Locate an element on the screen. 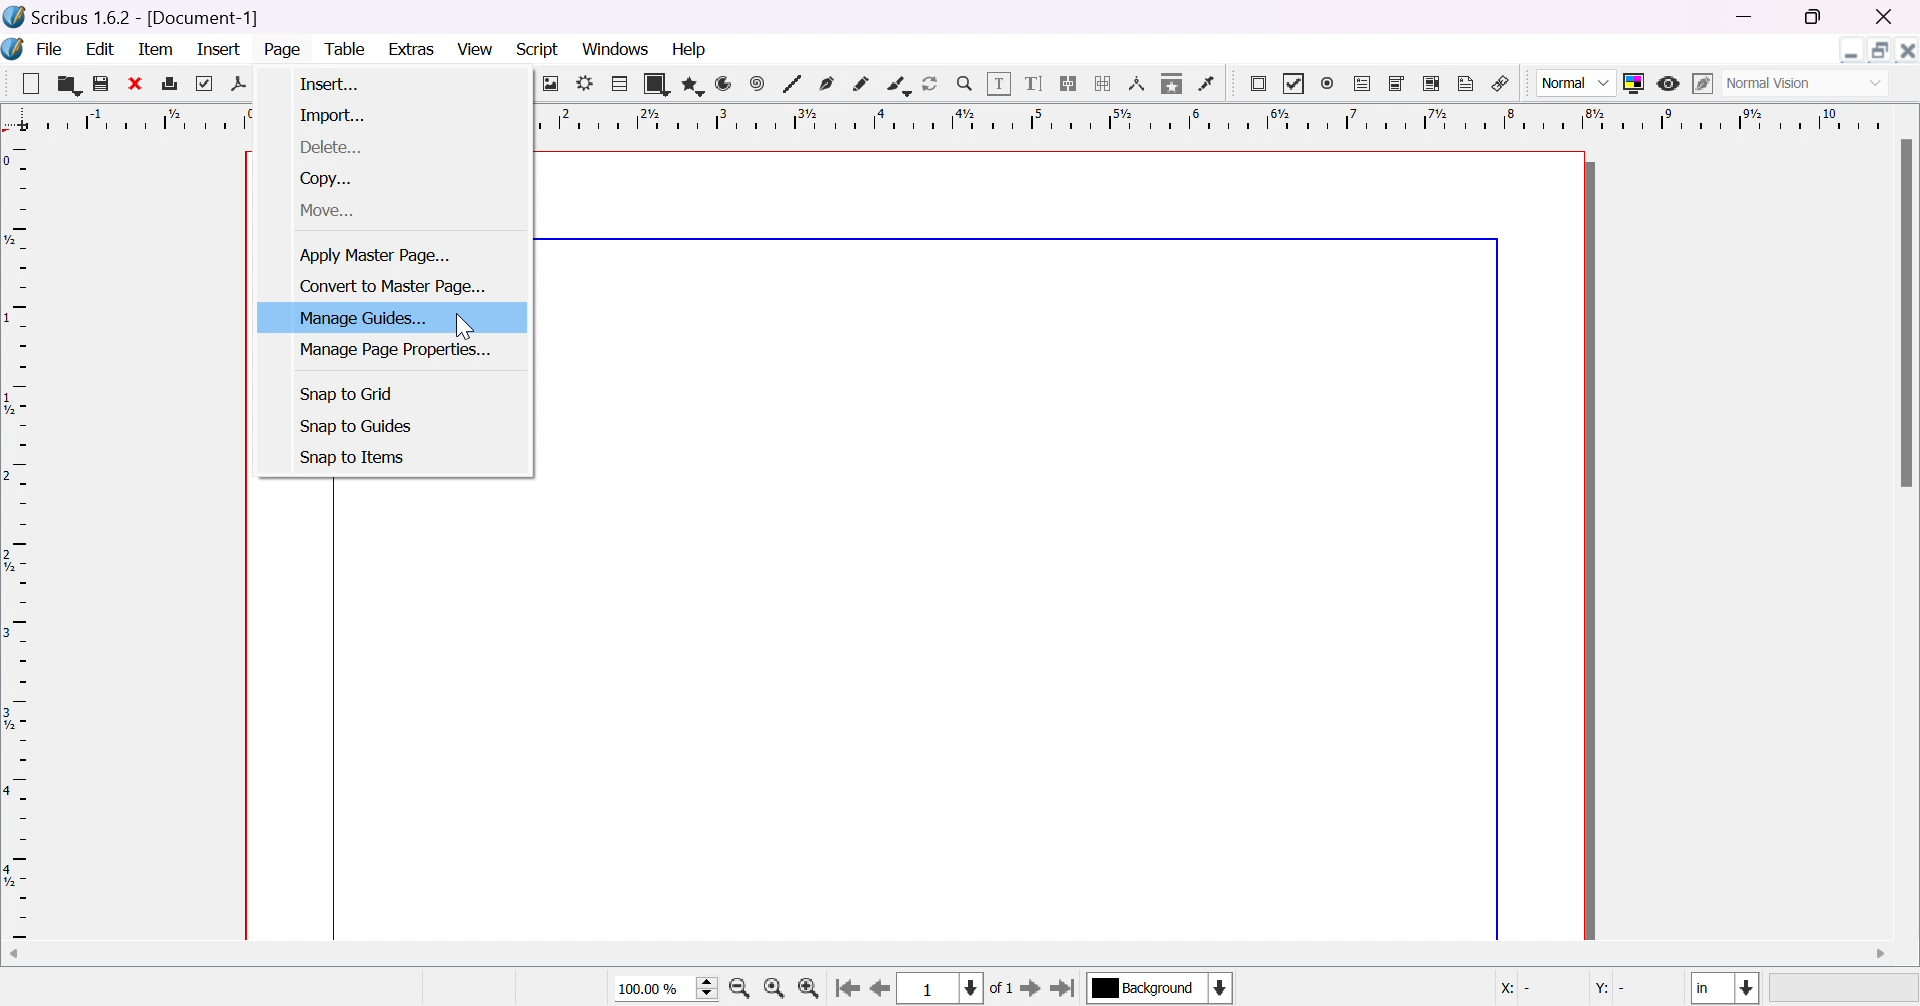  PDF combo box is located at coordinates (1397, 85).